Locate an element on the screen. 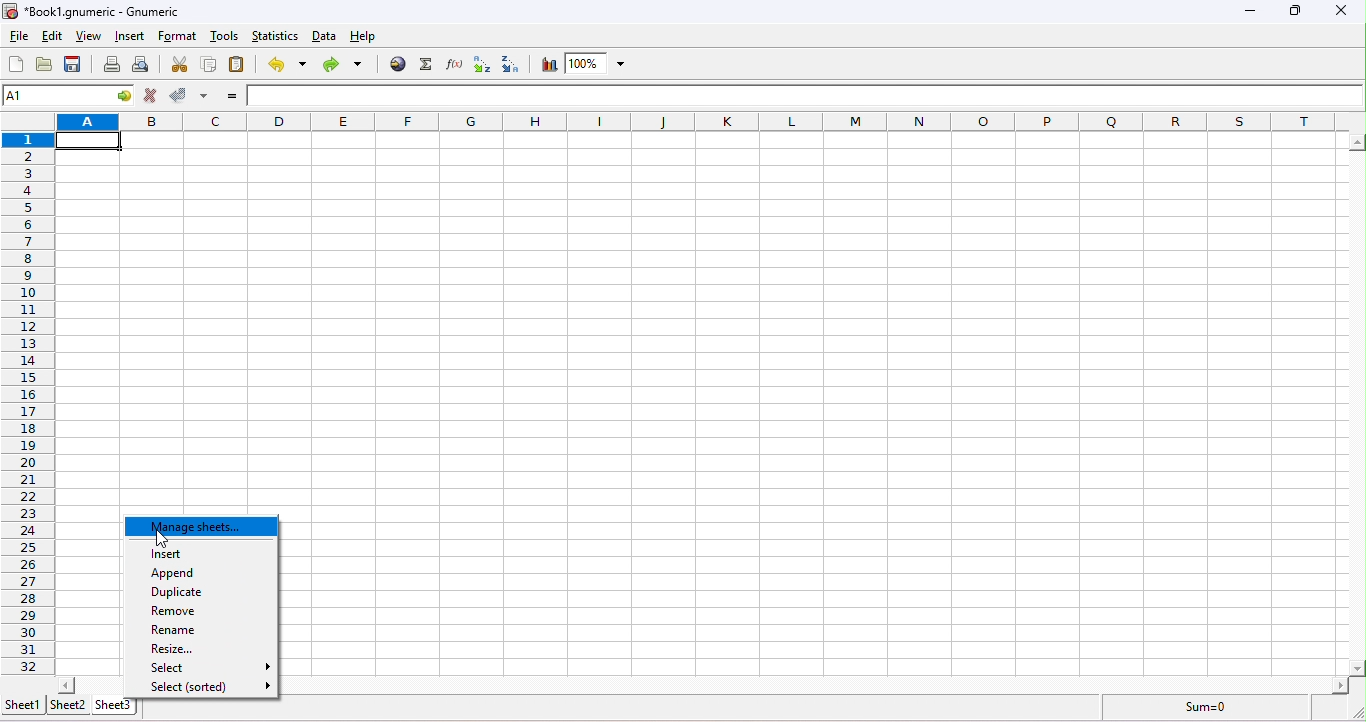 This screenshot has width=1366, height=722. insert is located at coordinates (170, 555).